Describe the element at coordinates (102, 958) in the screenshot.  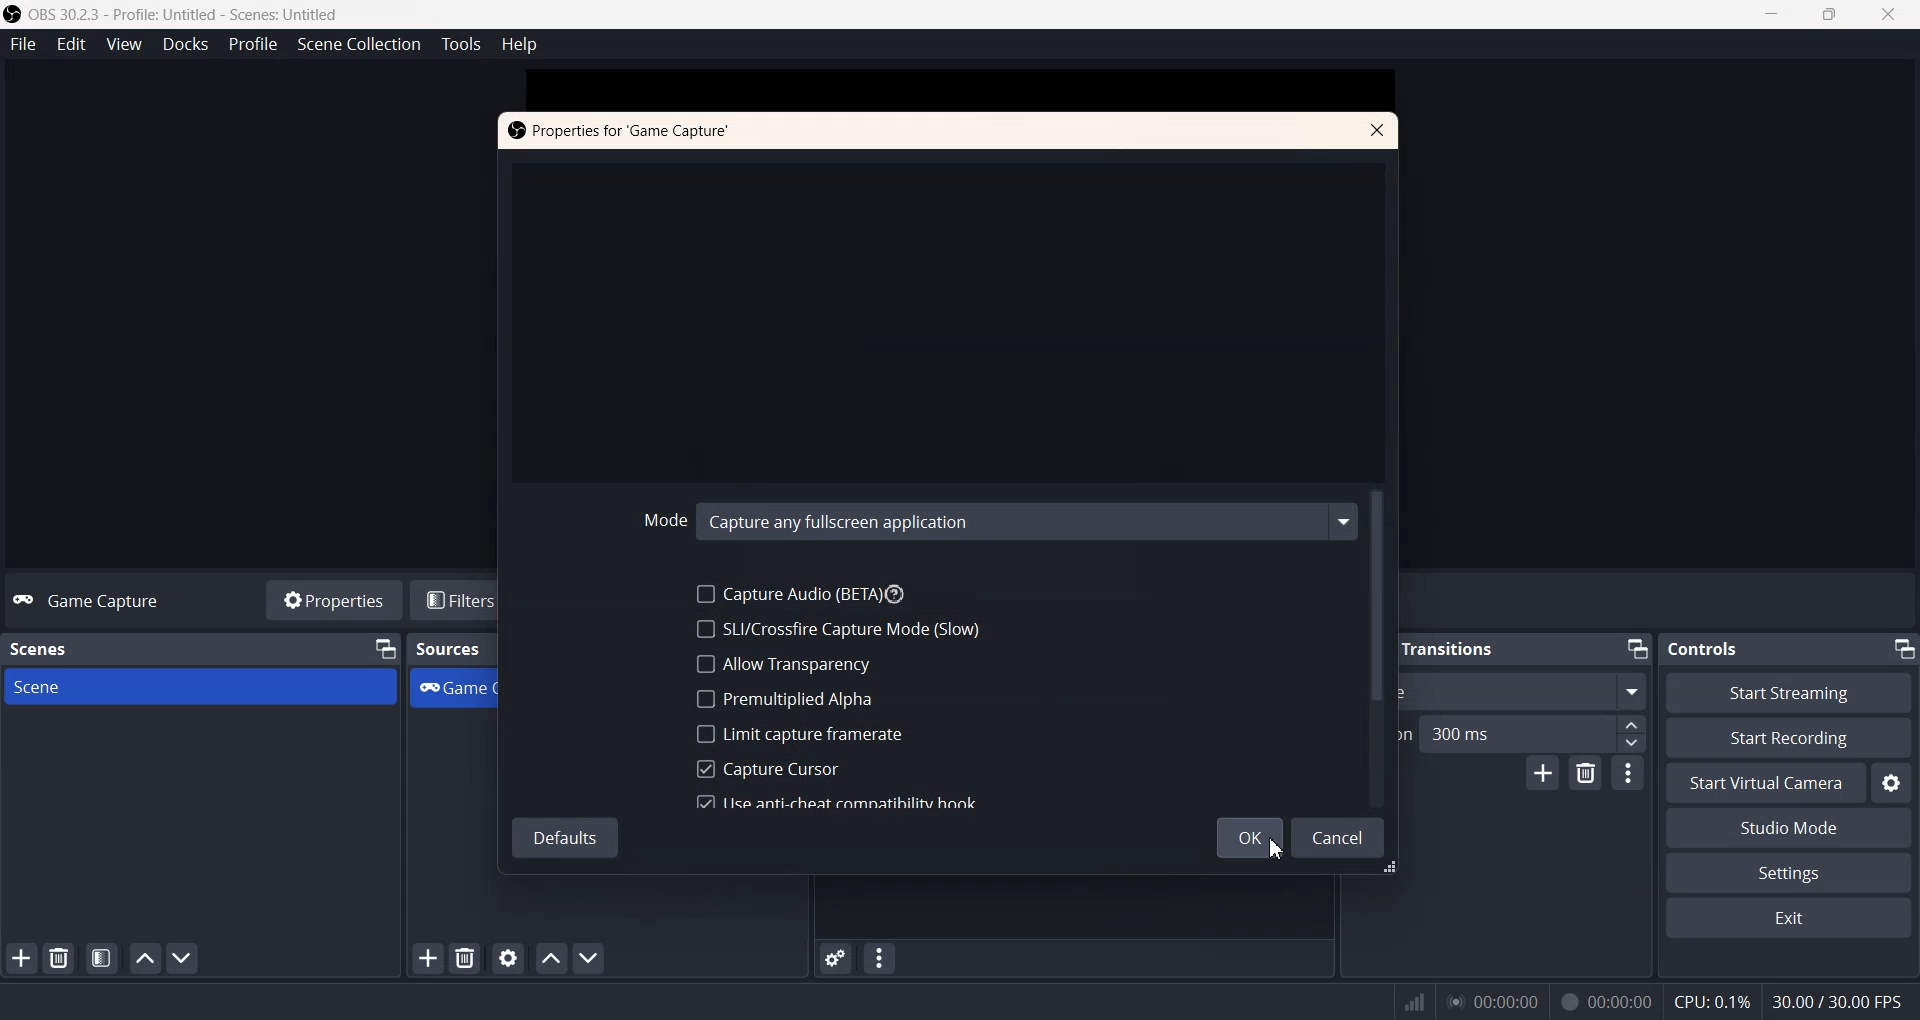
I see `Open Scene Filter` at that location.